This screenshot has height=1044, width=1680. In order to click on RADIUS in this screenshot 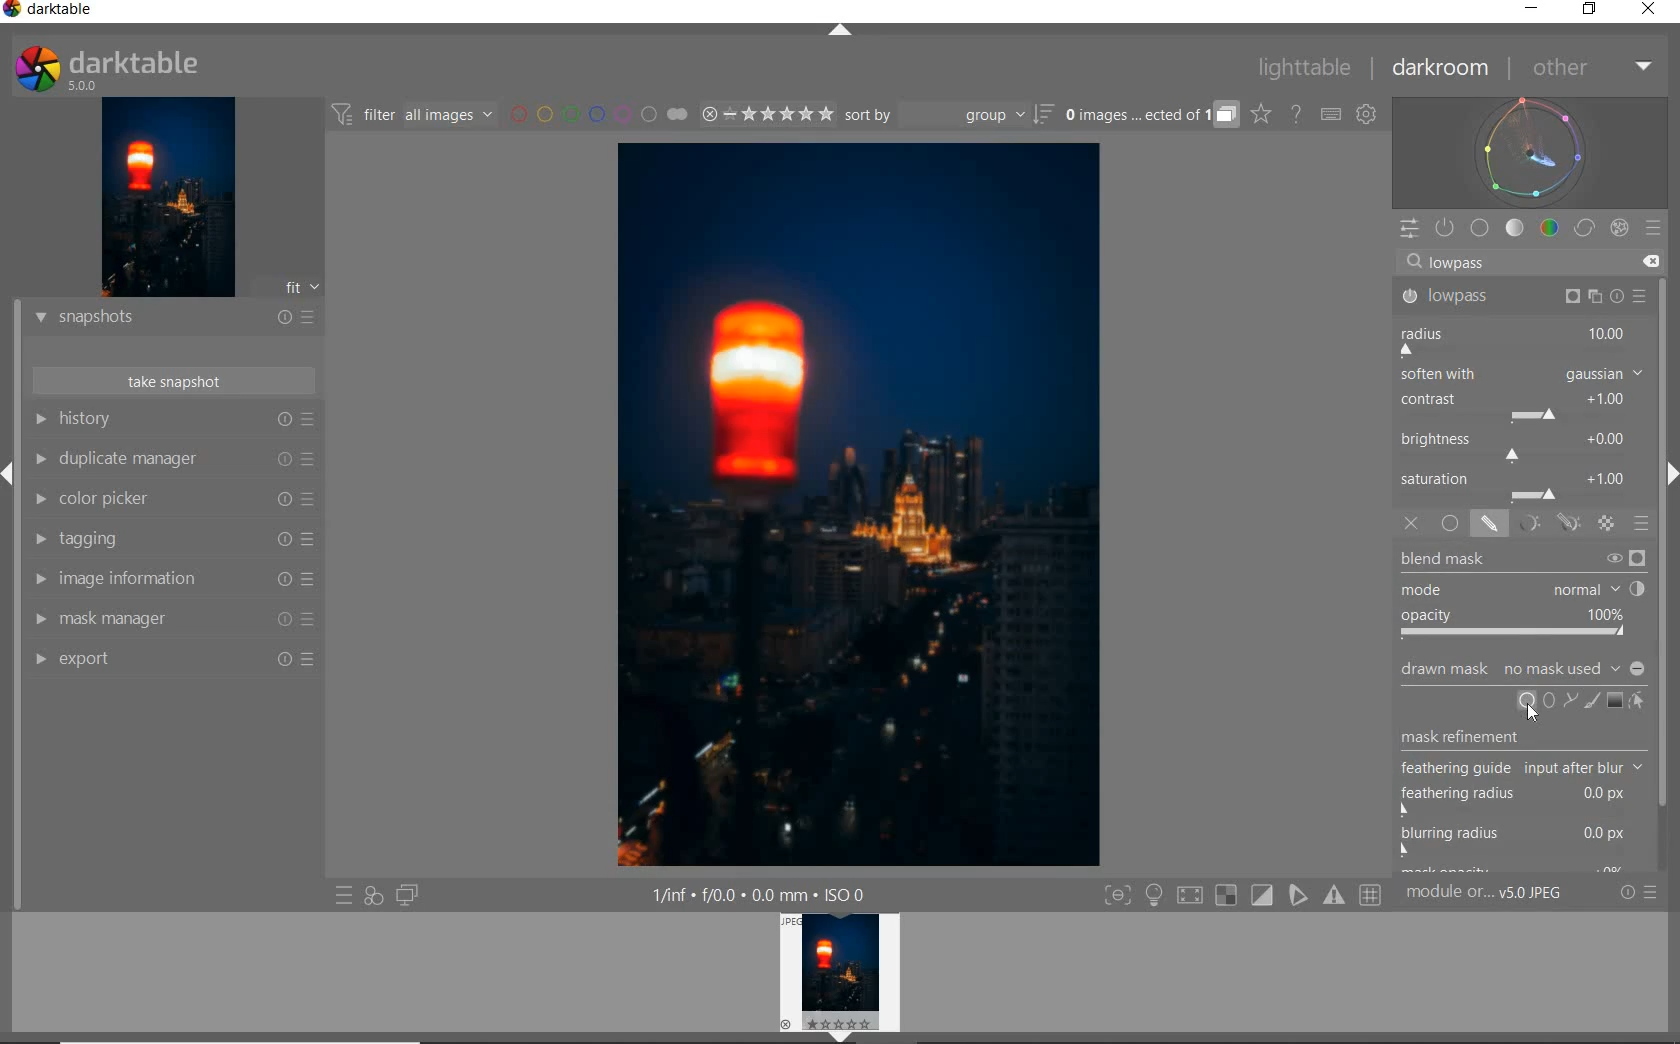, I will do `click(1519, 339)`.